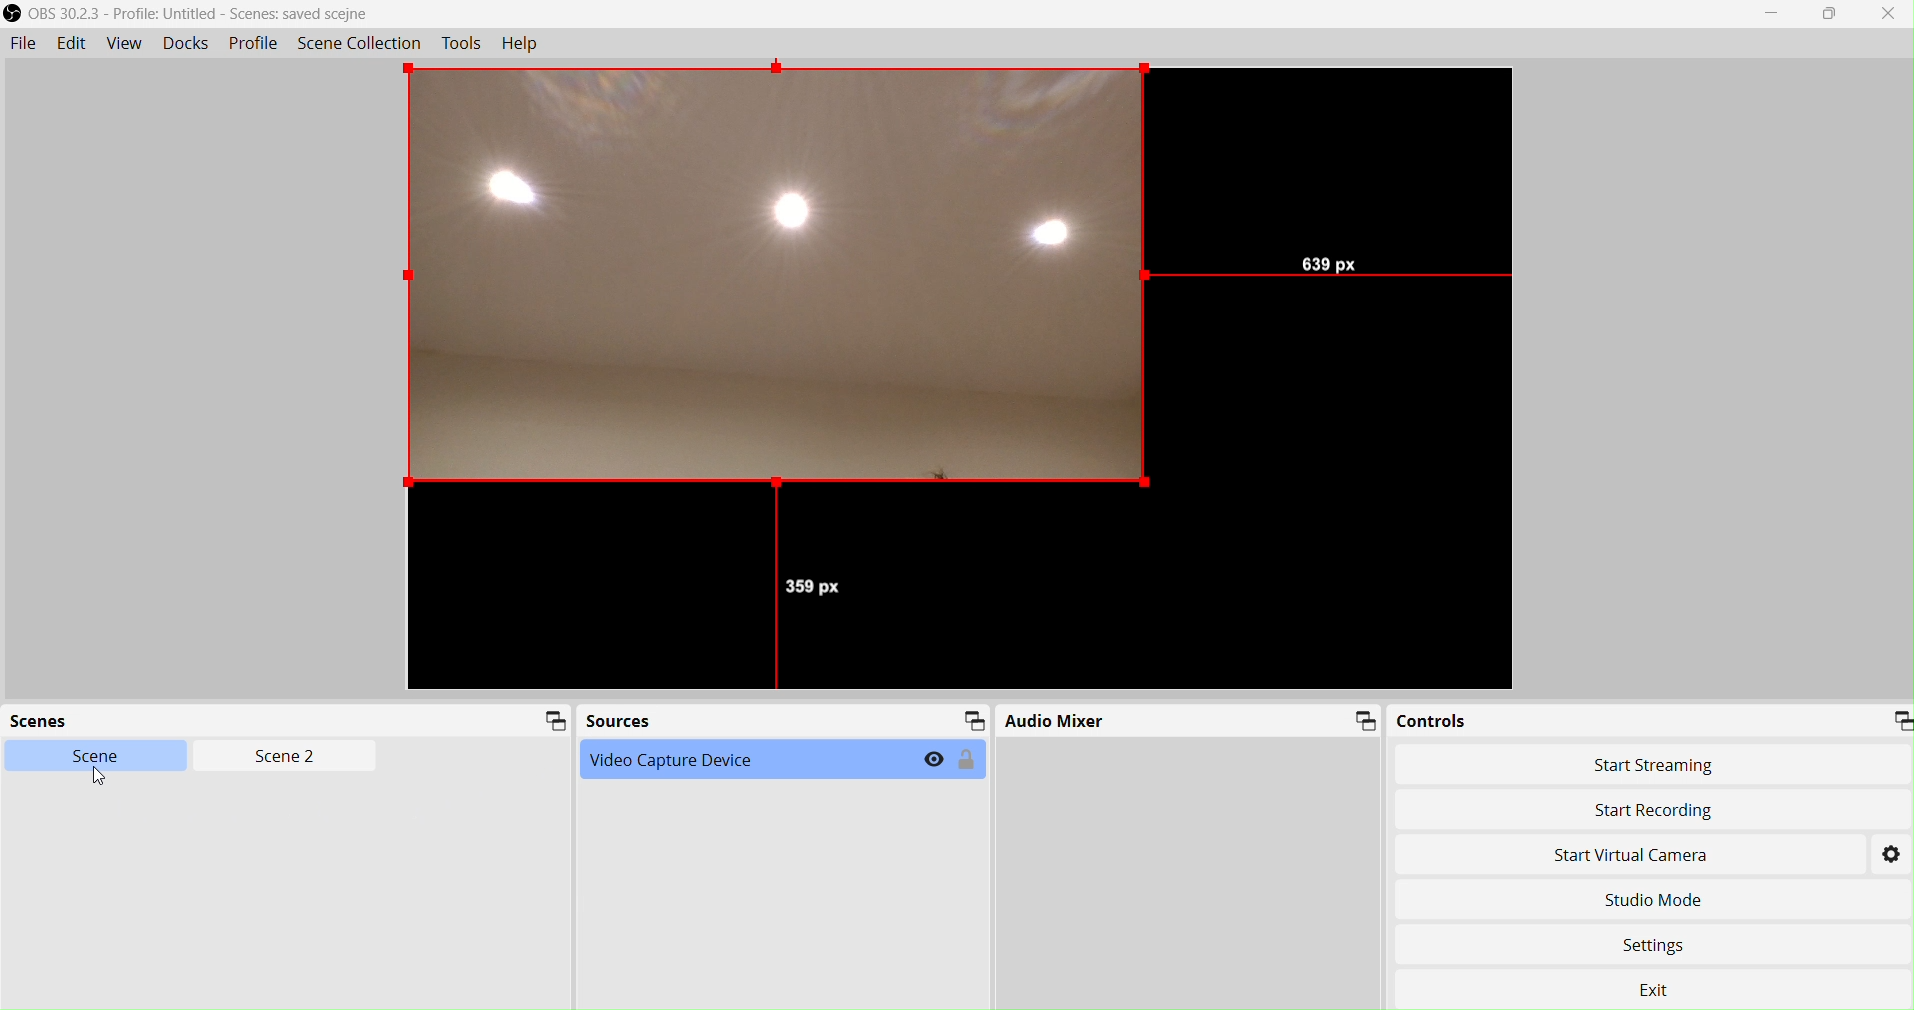  I want to click on Settings, so click(1891, 853).